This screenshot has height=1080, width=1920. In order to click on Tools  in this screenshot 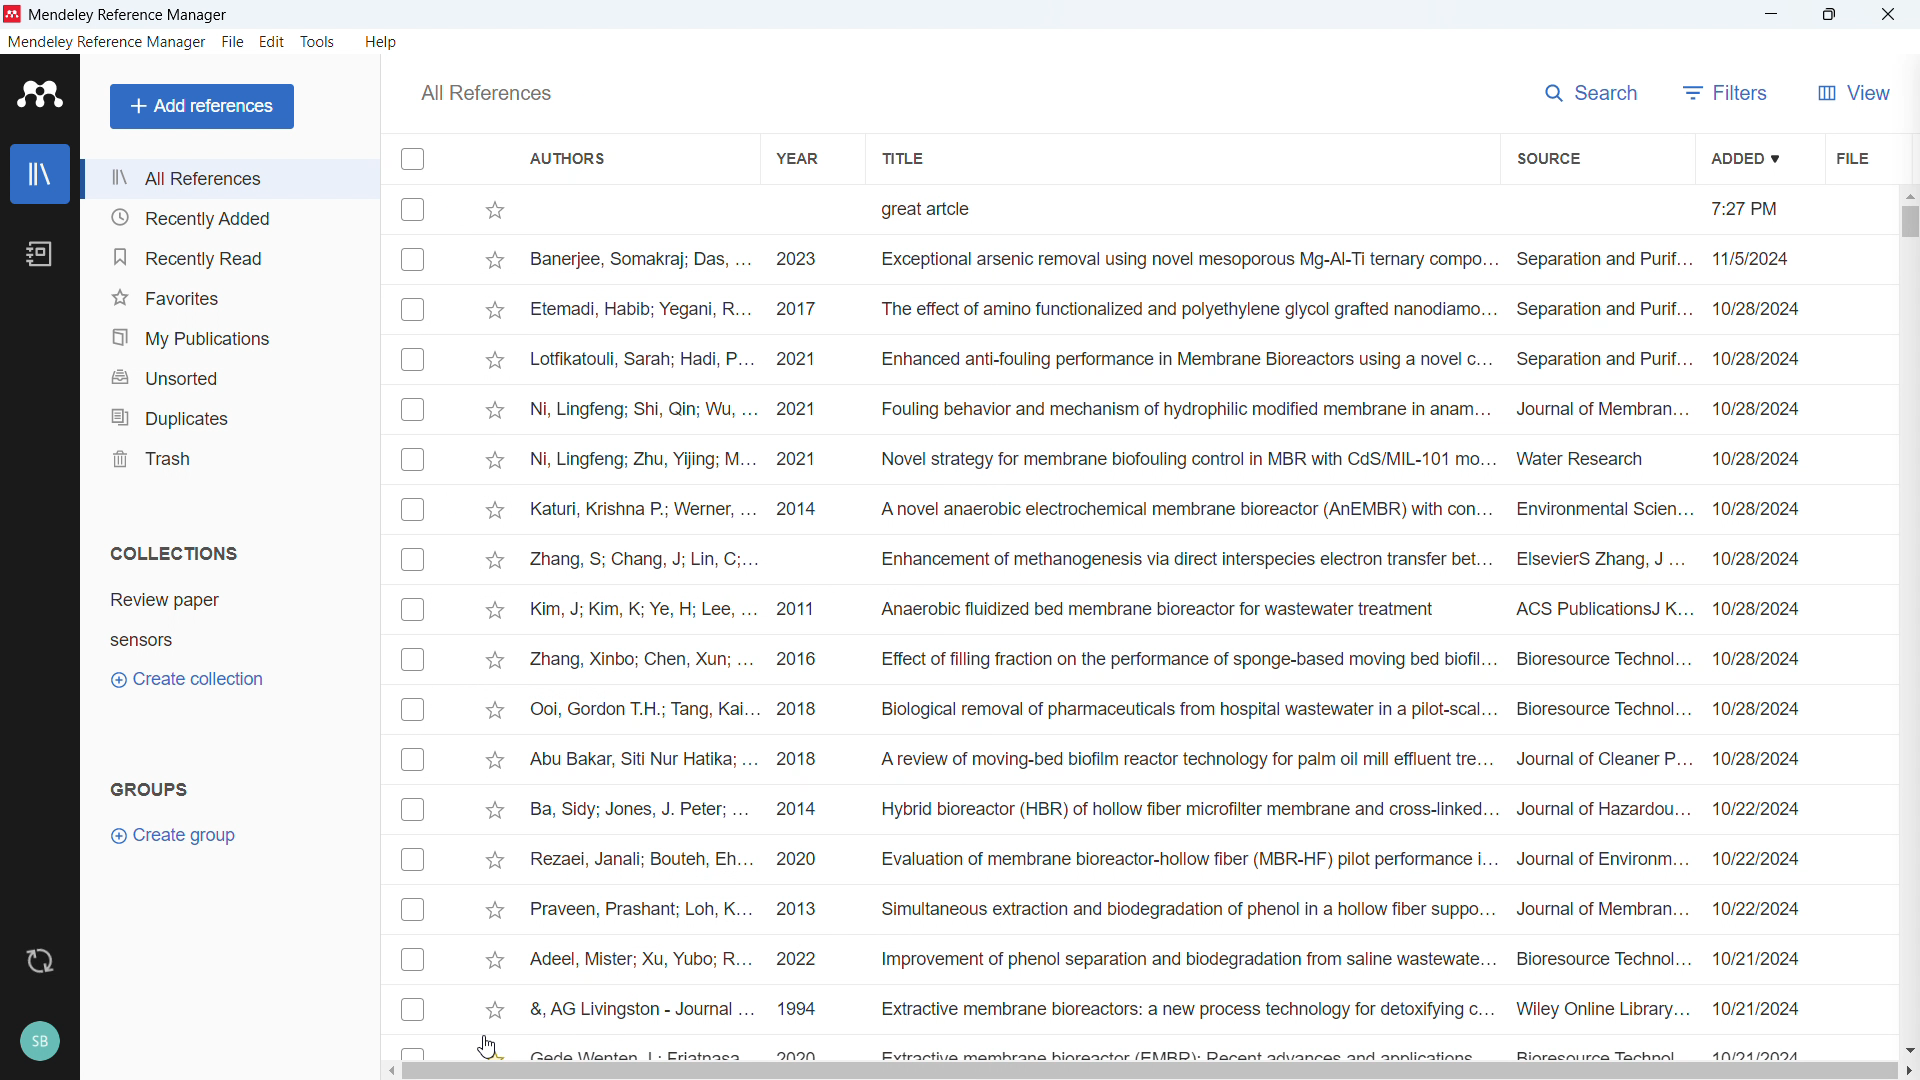, I will do `click(318, 42)`.